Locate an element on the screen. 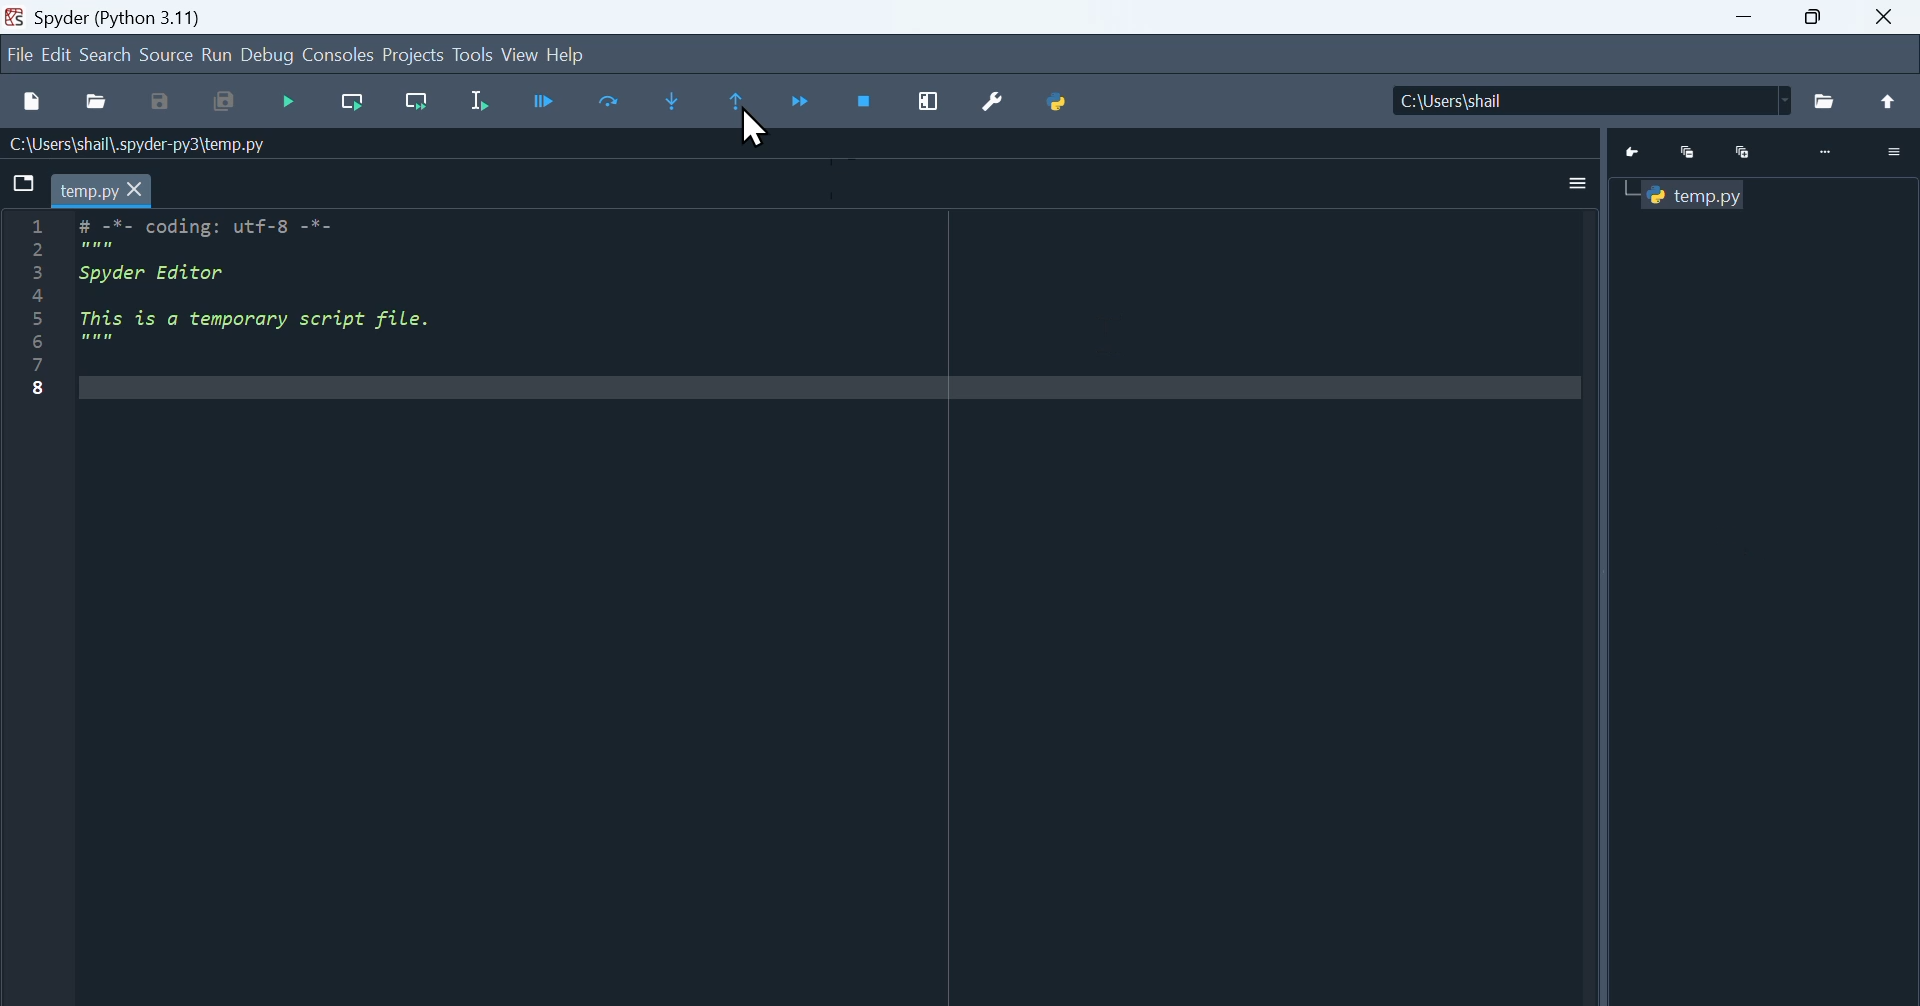 The width and height of the screenshot is (1920, 1006). Spyder (Python 3.11) is located at coordinates (126, 16).